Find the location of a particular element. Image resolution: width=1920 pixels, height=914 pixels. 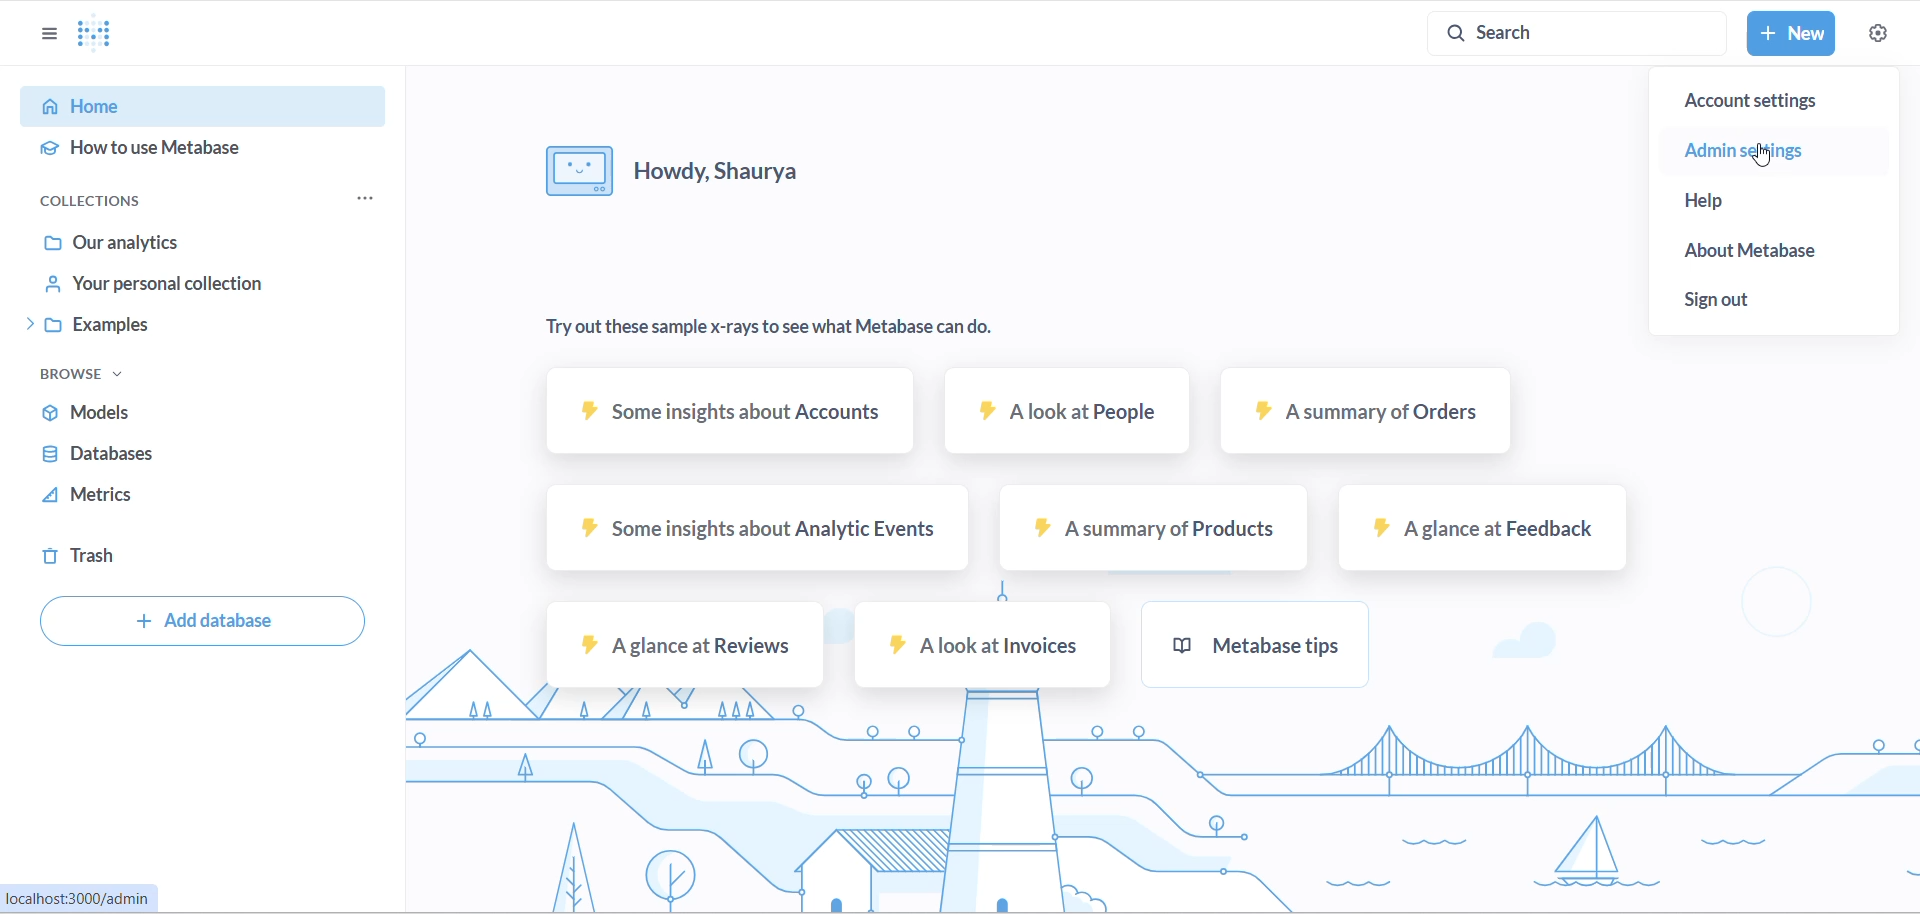

A summary of orders sample is located at coordinates (1372, 412).